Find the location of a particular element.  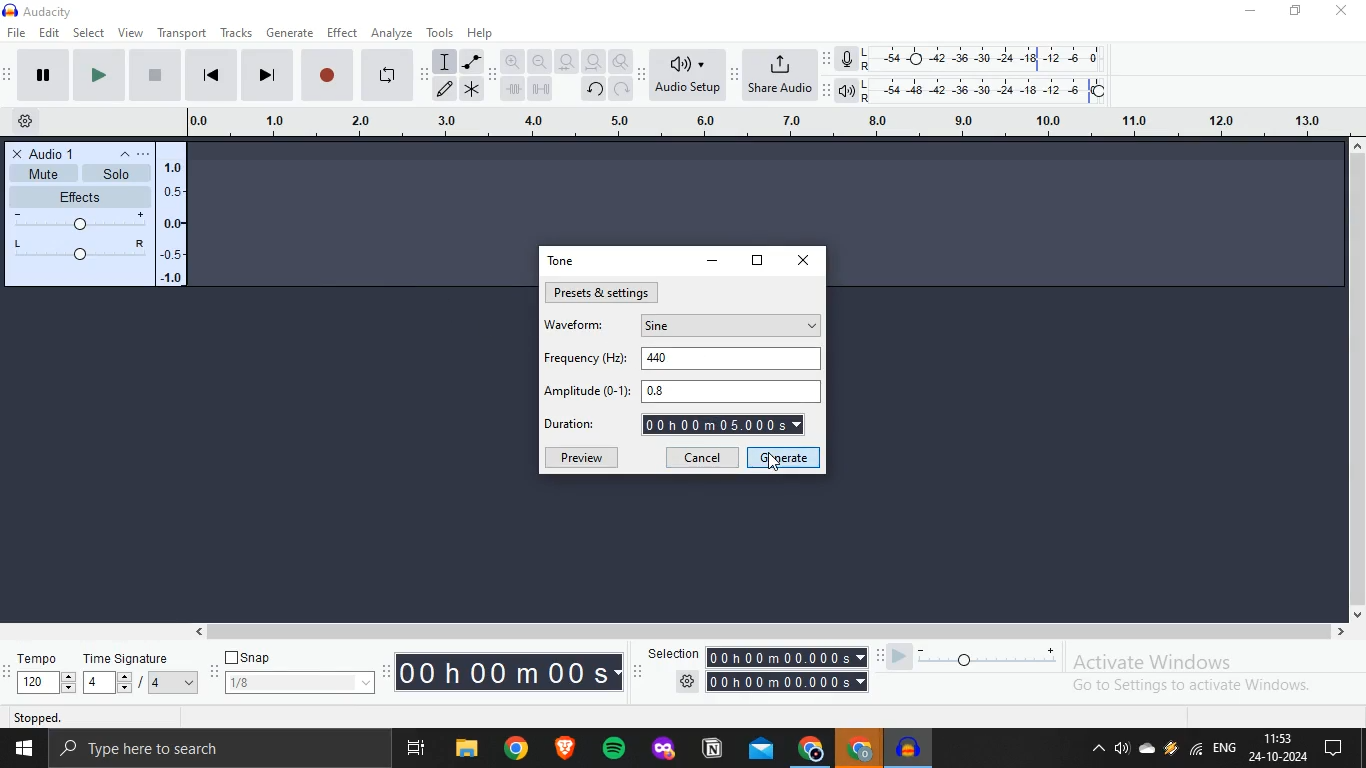

0.0 is located at coordinates (214, 125).